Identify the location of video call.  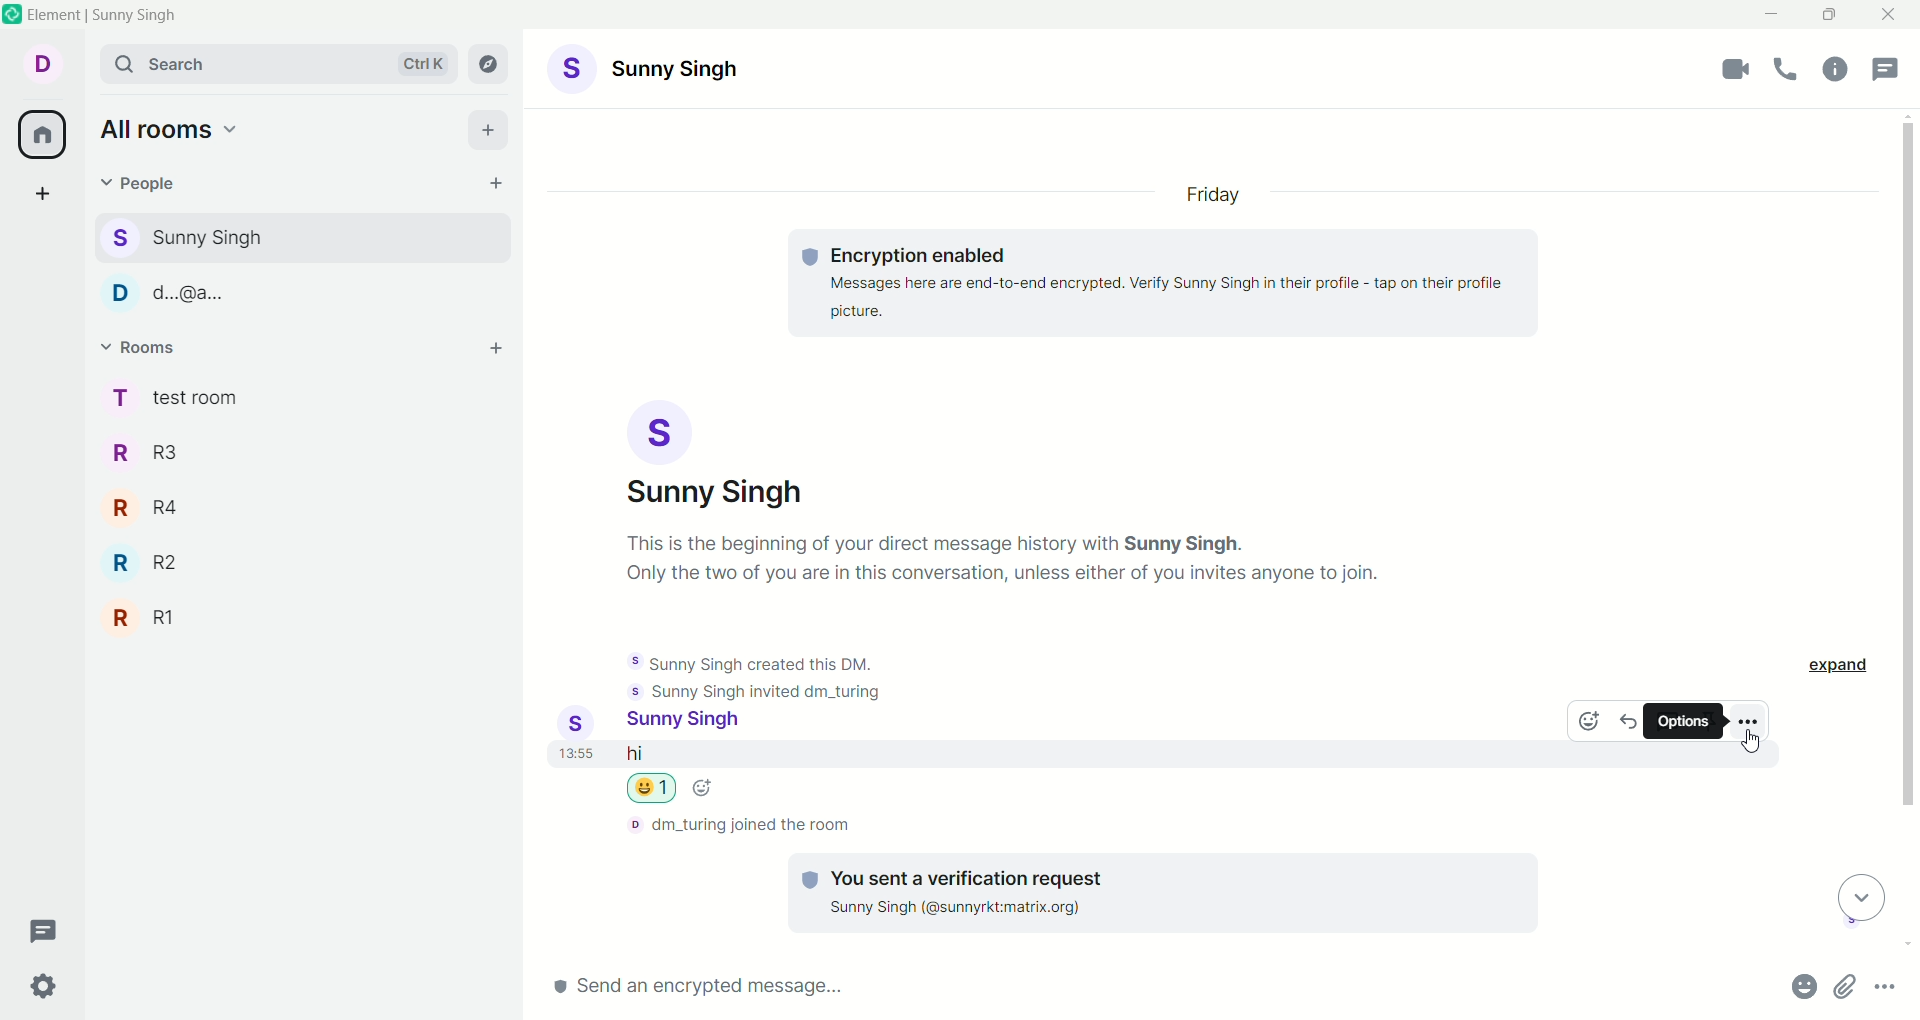
(1733, 70).